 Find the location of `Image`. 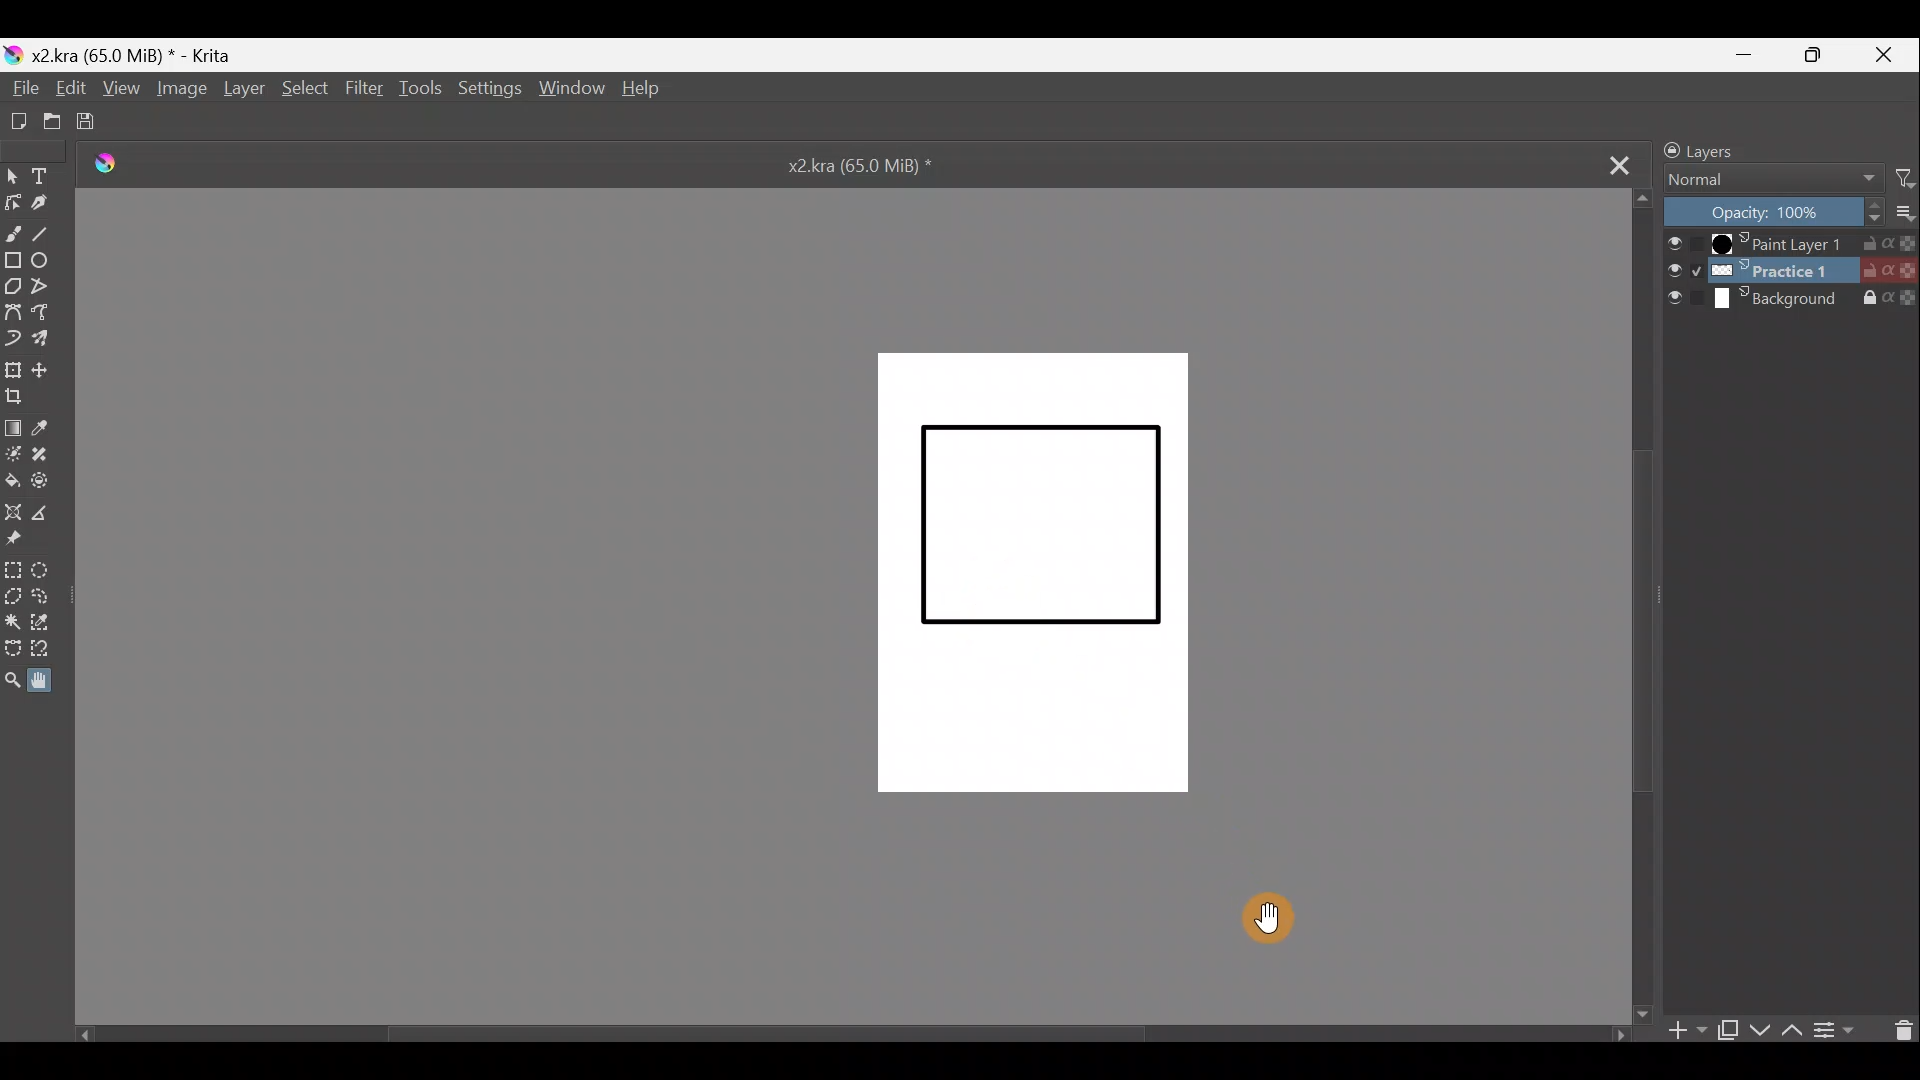

Image is located at coordinates (185, 93).